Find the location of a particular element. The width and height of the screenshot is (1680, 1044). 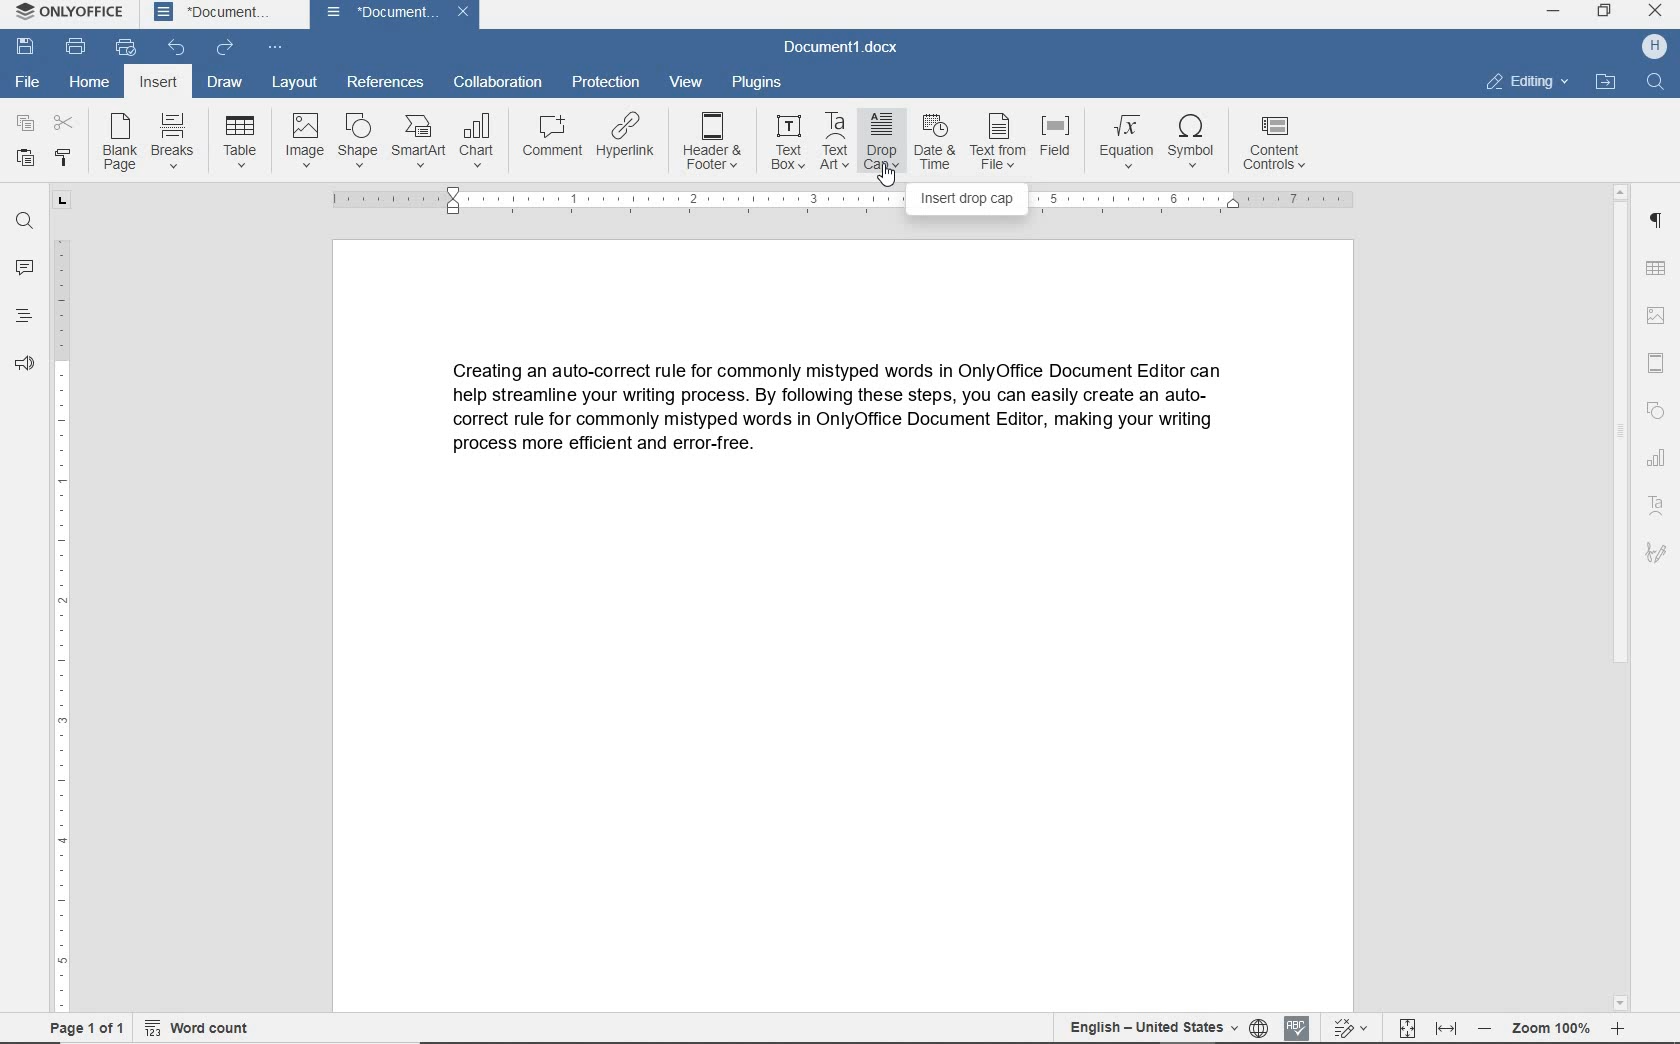

text language is located at coordinates (1152, 1028).